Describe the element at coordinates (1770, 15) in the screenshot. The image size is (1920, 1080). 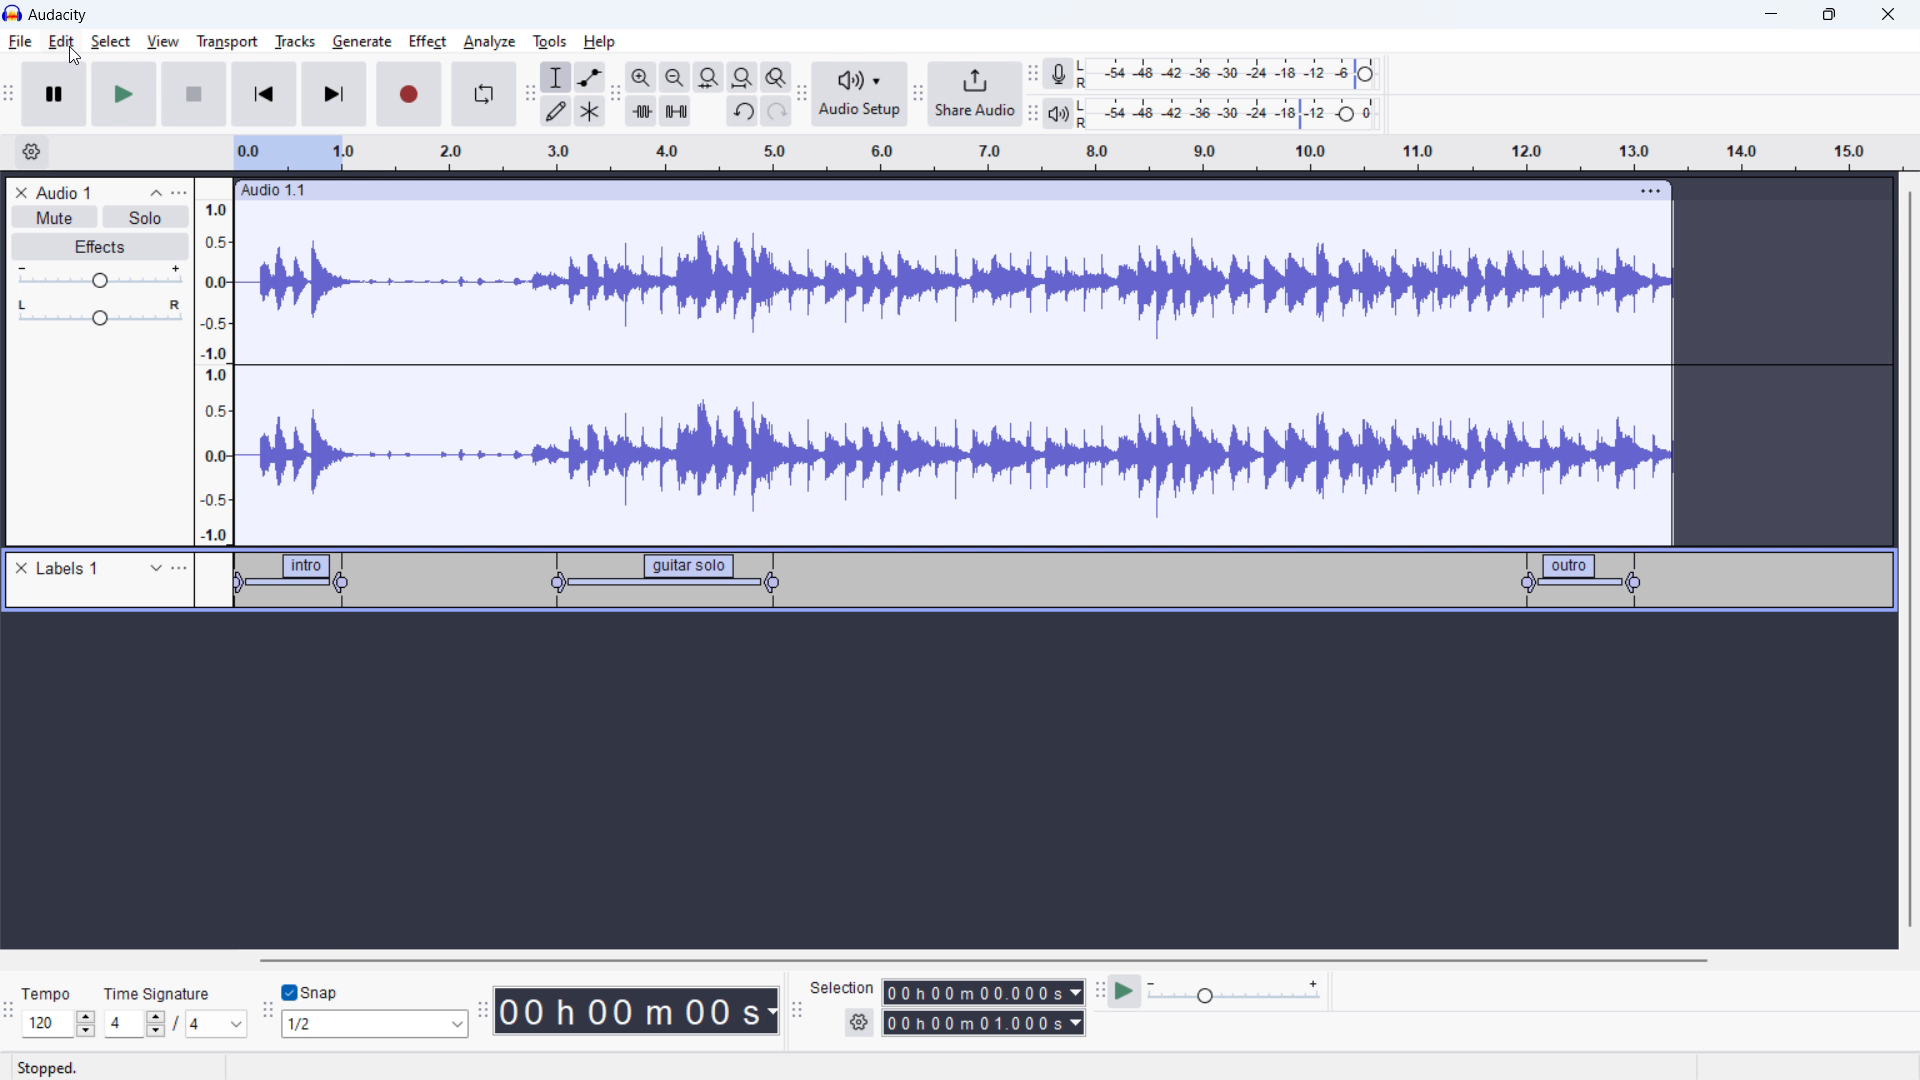
I see `minimize` at that location.